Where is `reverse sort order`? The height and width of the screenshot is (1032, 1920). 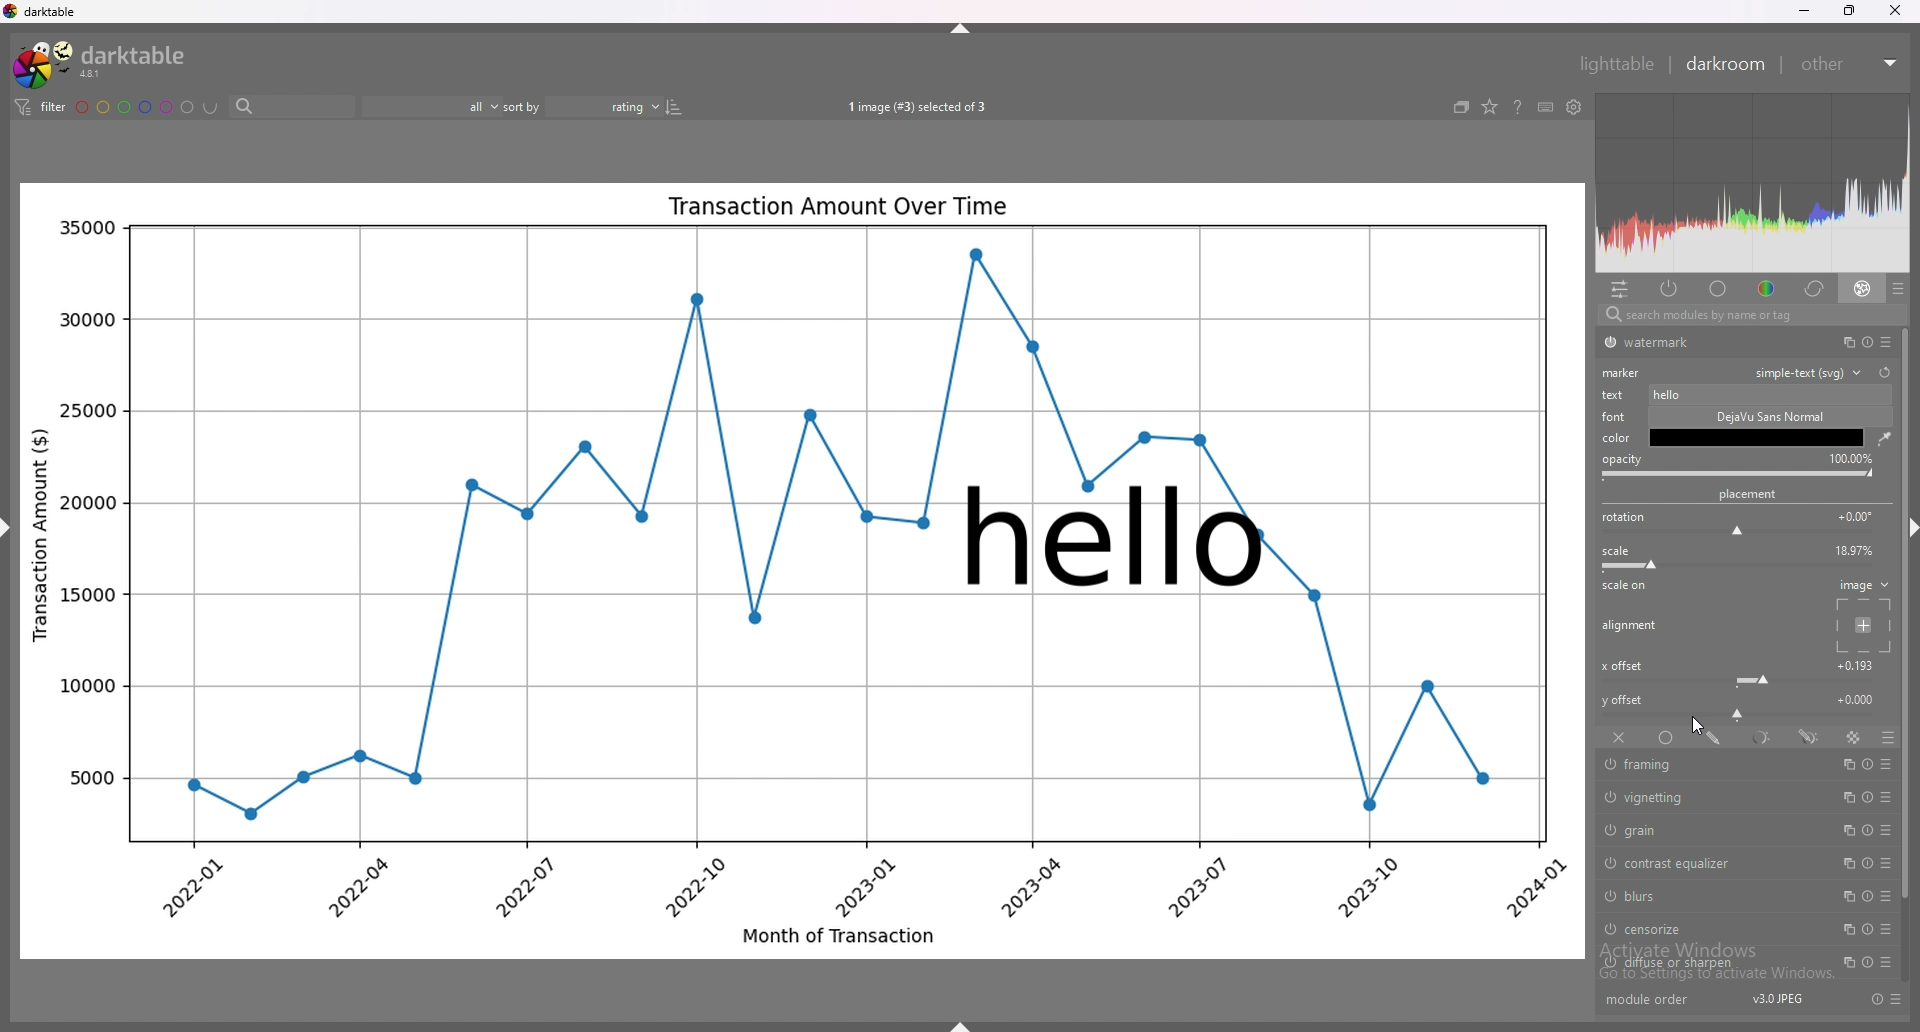
reverse sort order is located at coordinates (673, 105).